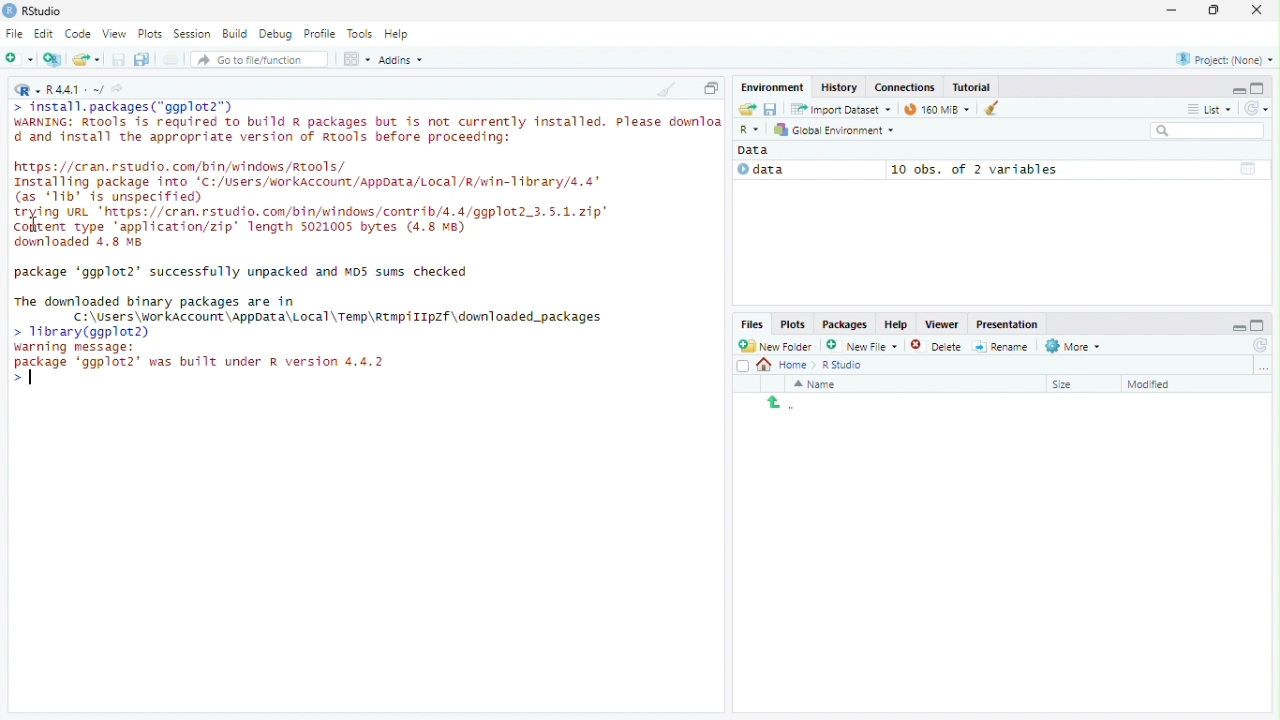  What do you see at coordinates (75, 88) in the screenshot?
I see `R language version - R 4.4.1` at bounding box center [75, 88].